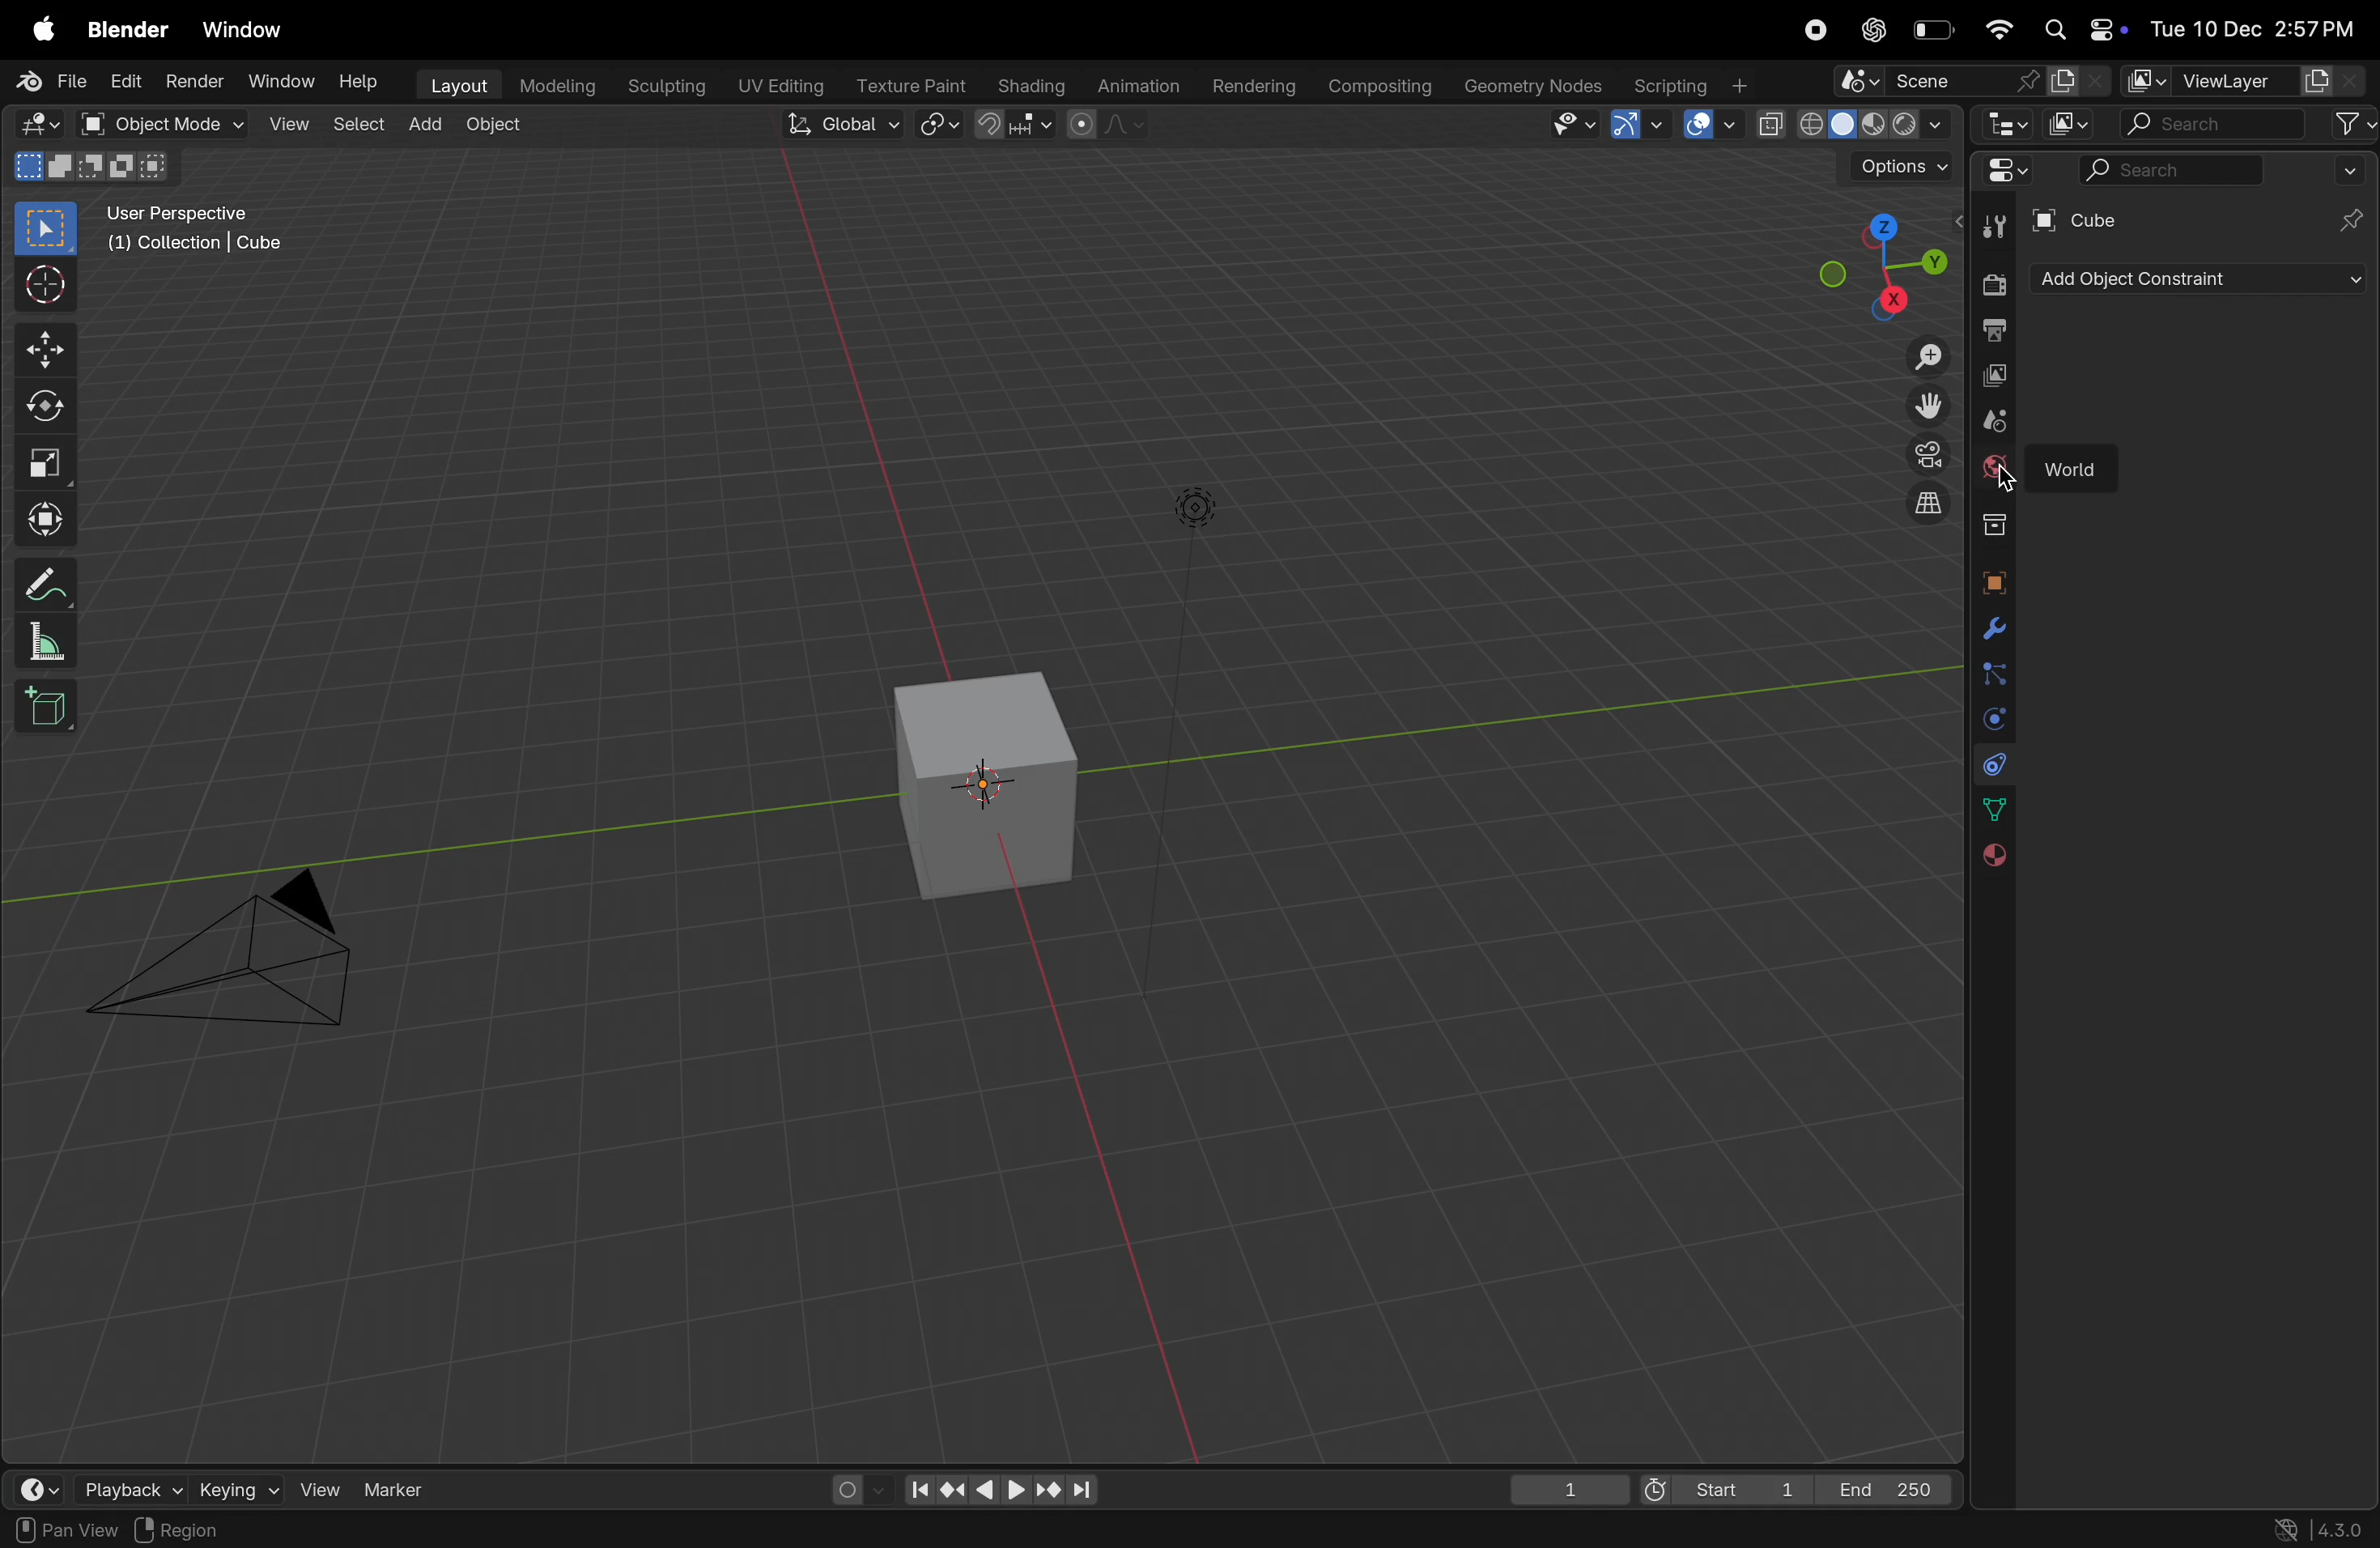 Image resolution: width=2380 pixels, height=1548 pixels. What do you see at coordinates (2084, 27) in the screenshot?
I see `Apple widgets` at bounding box center [2084, 27].